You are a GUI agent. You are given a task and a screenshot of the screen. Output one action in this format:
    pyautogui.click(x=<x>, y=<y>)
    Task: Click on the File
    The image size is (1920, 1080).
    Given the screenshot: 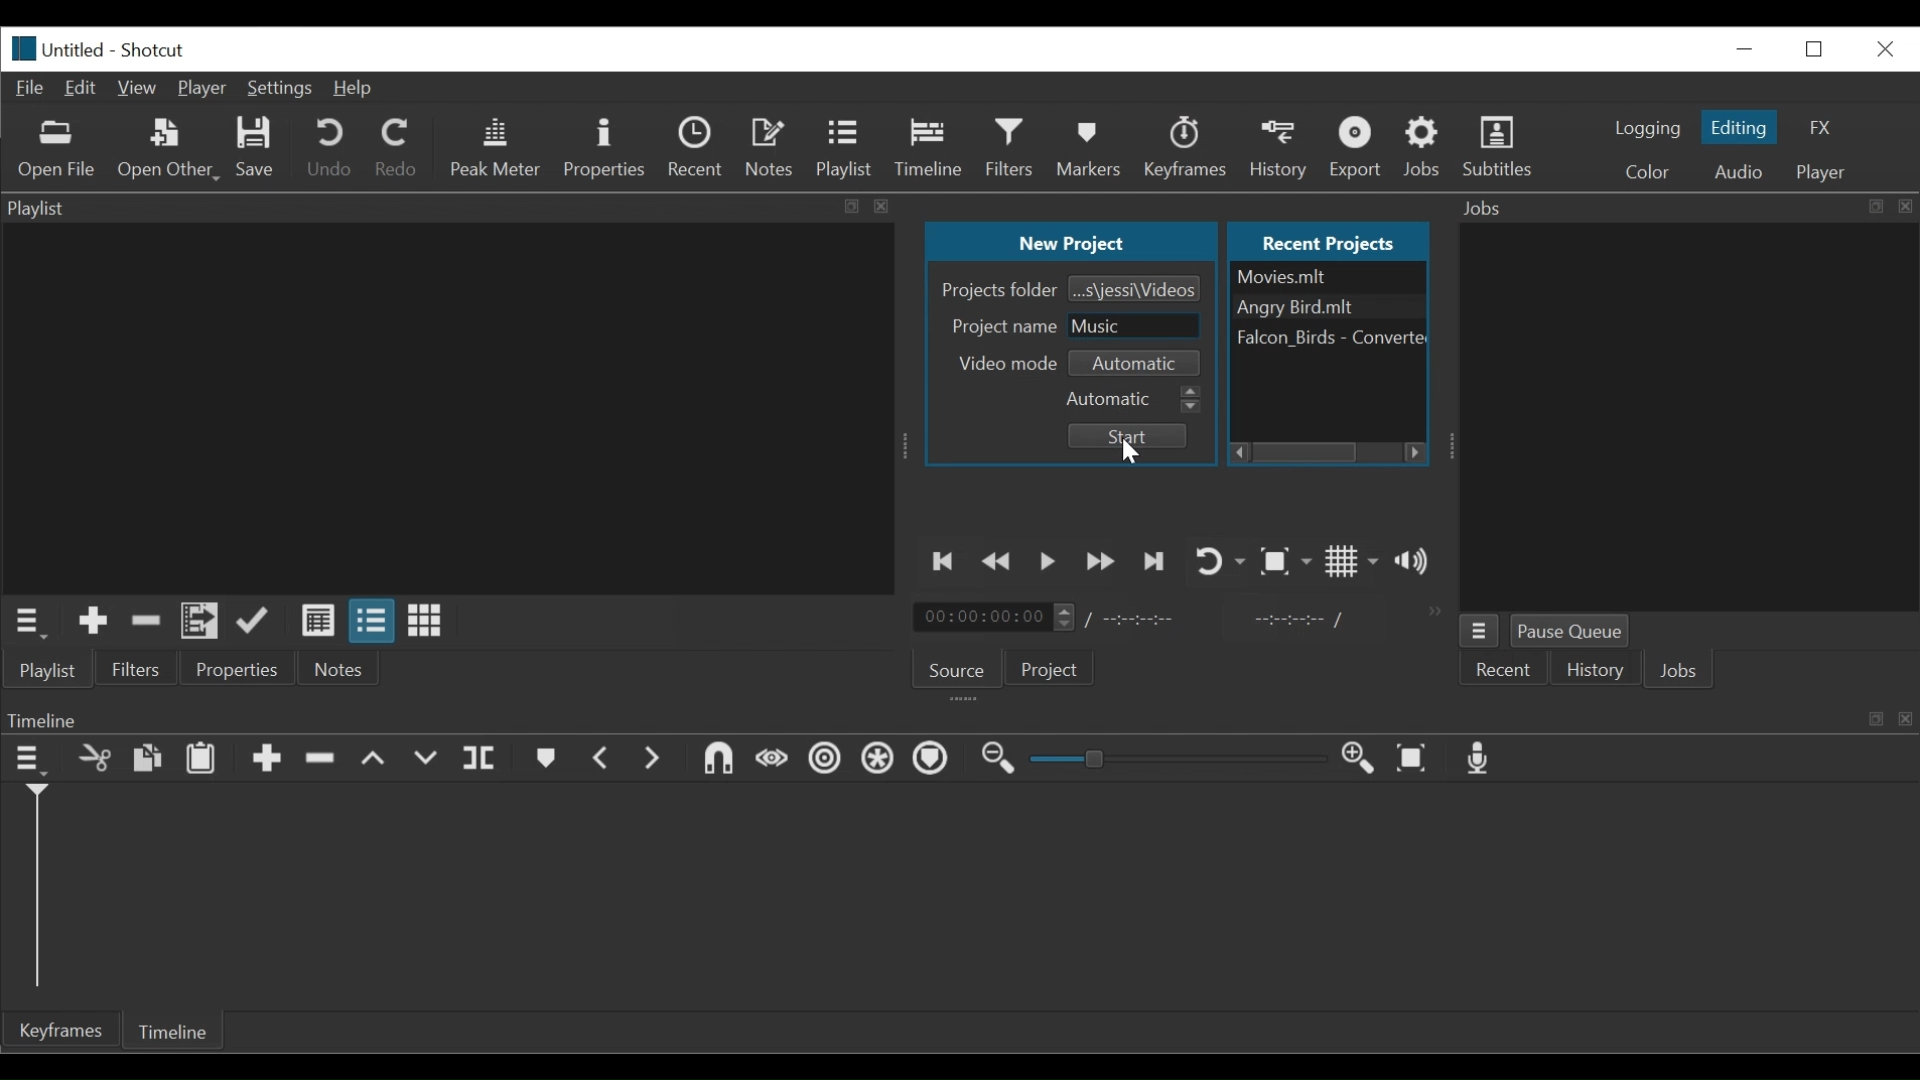 What is the action you would take?
    pyautogui.click(x=1328, y=338)
    